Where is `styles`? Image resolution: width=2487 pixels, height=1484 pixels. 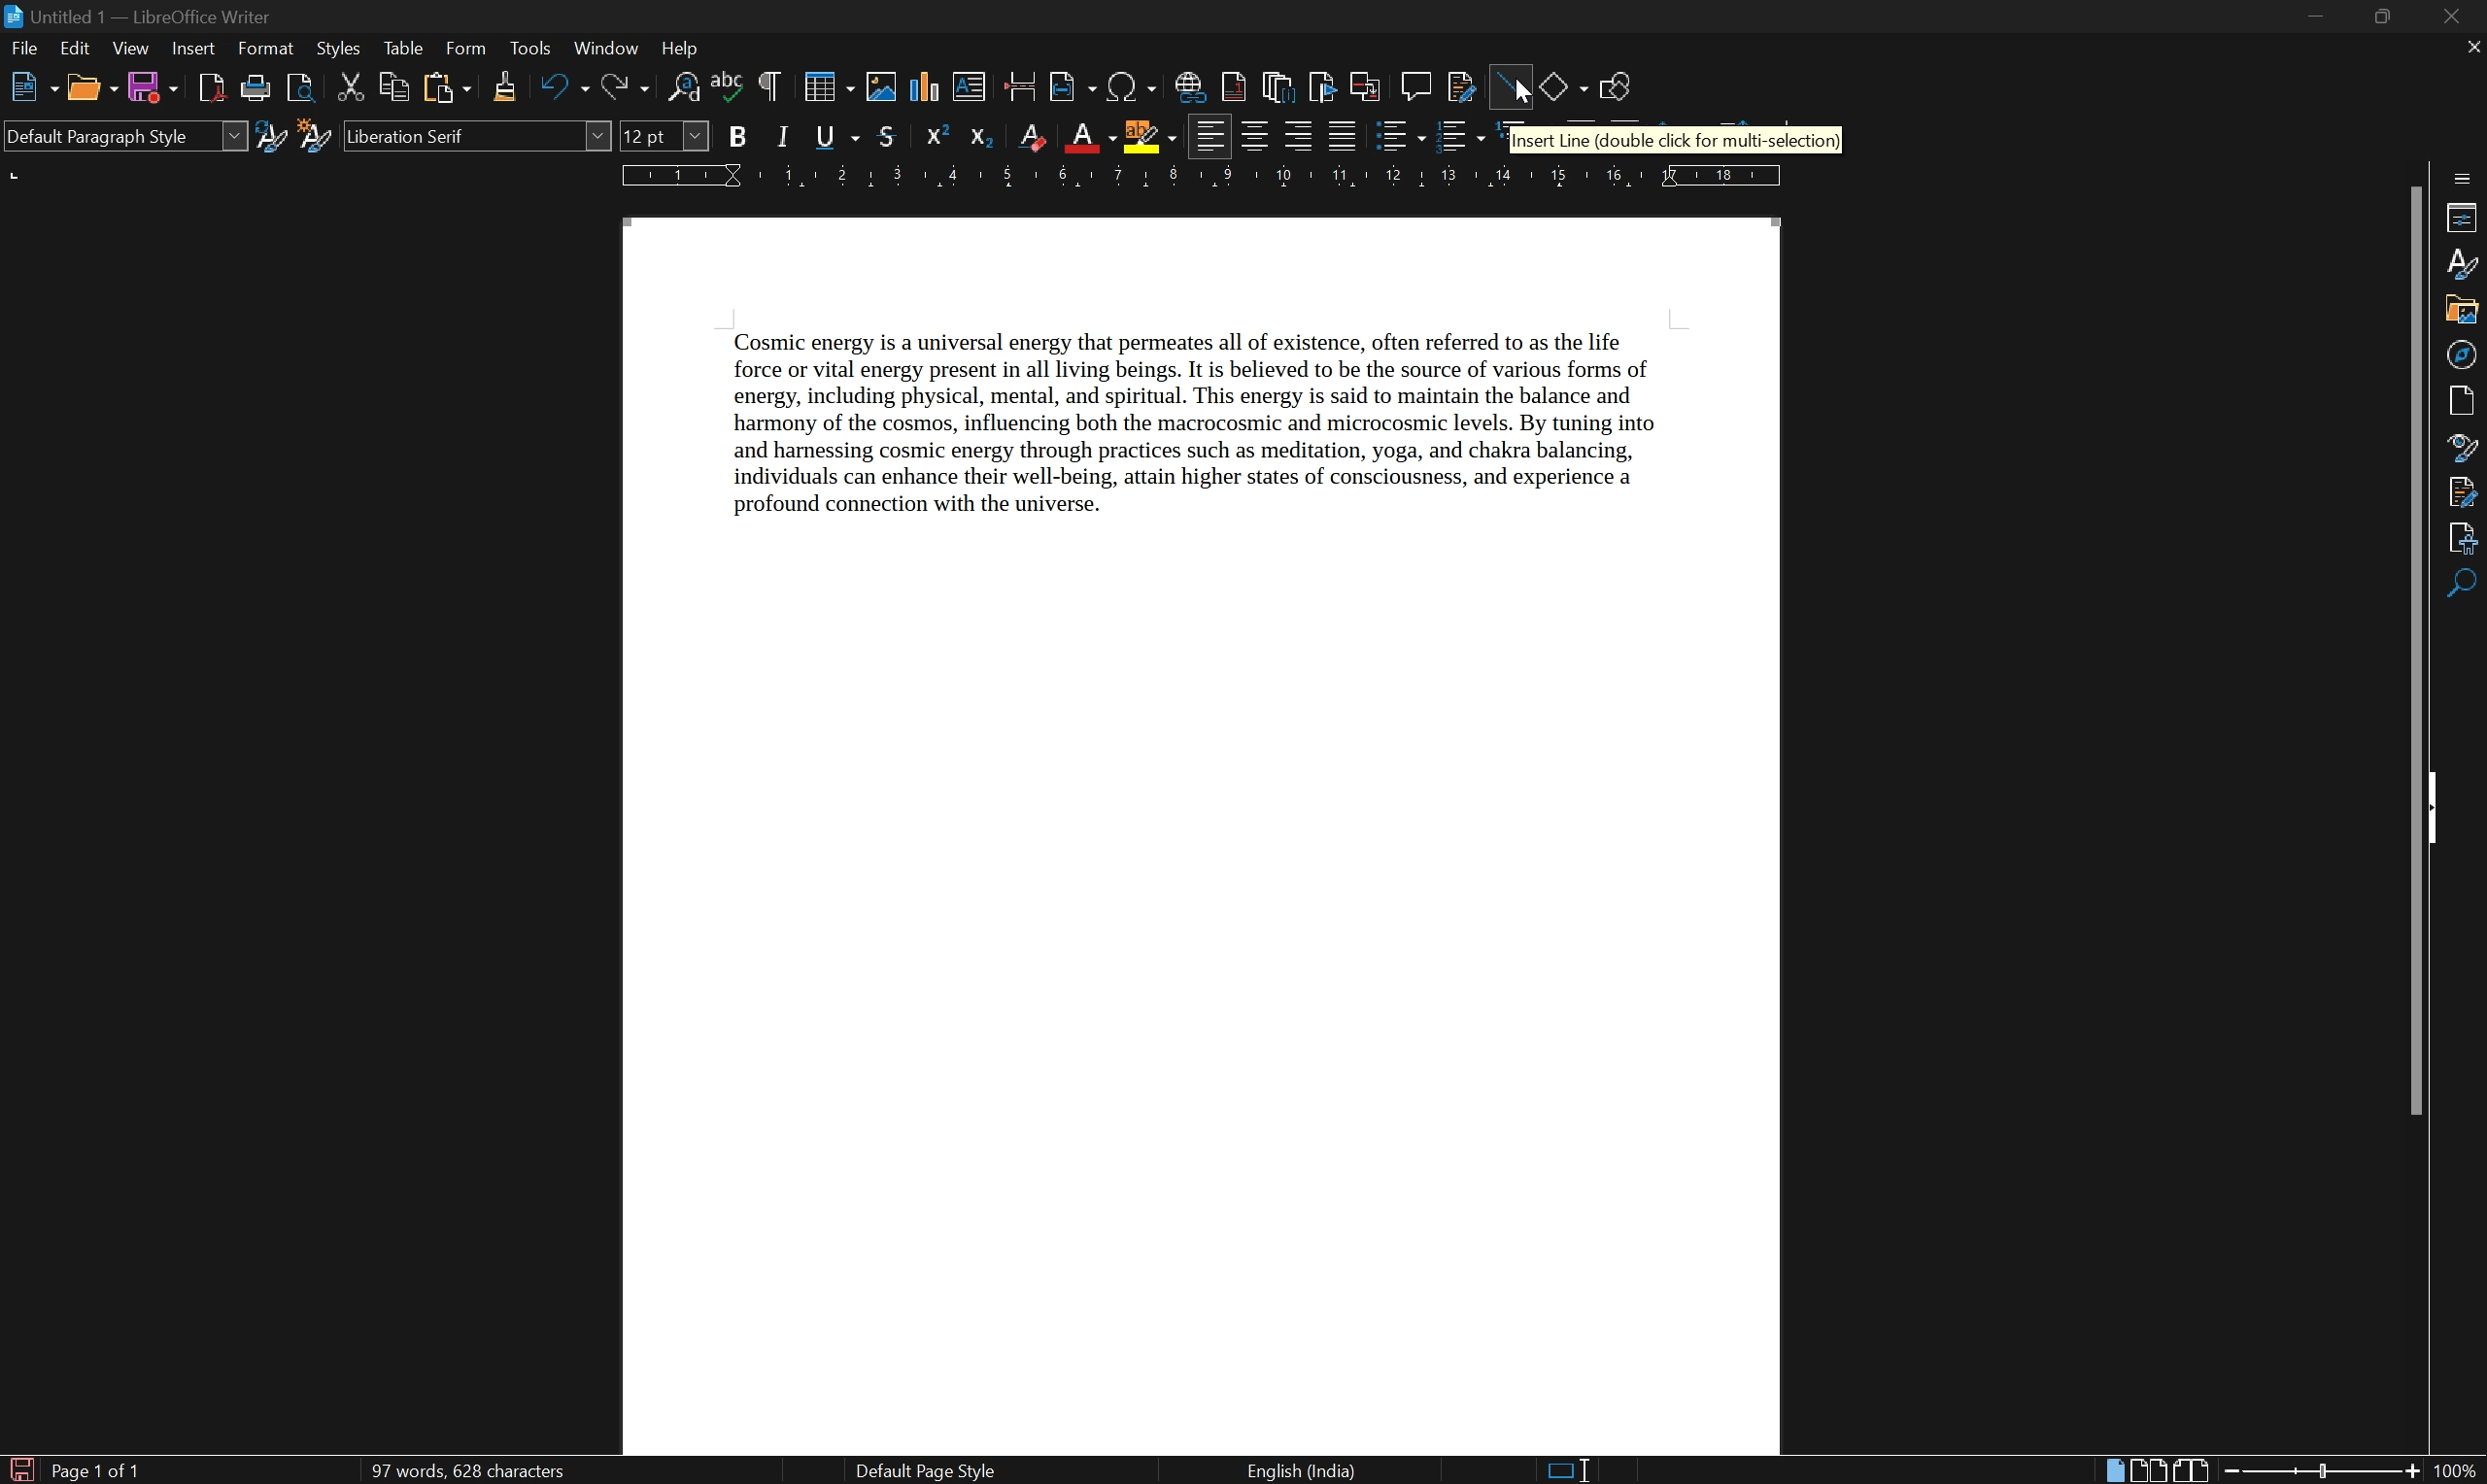 styles is located at coordinates (2462, 264).